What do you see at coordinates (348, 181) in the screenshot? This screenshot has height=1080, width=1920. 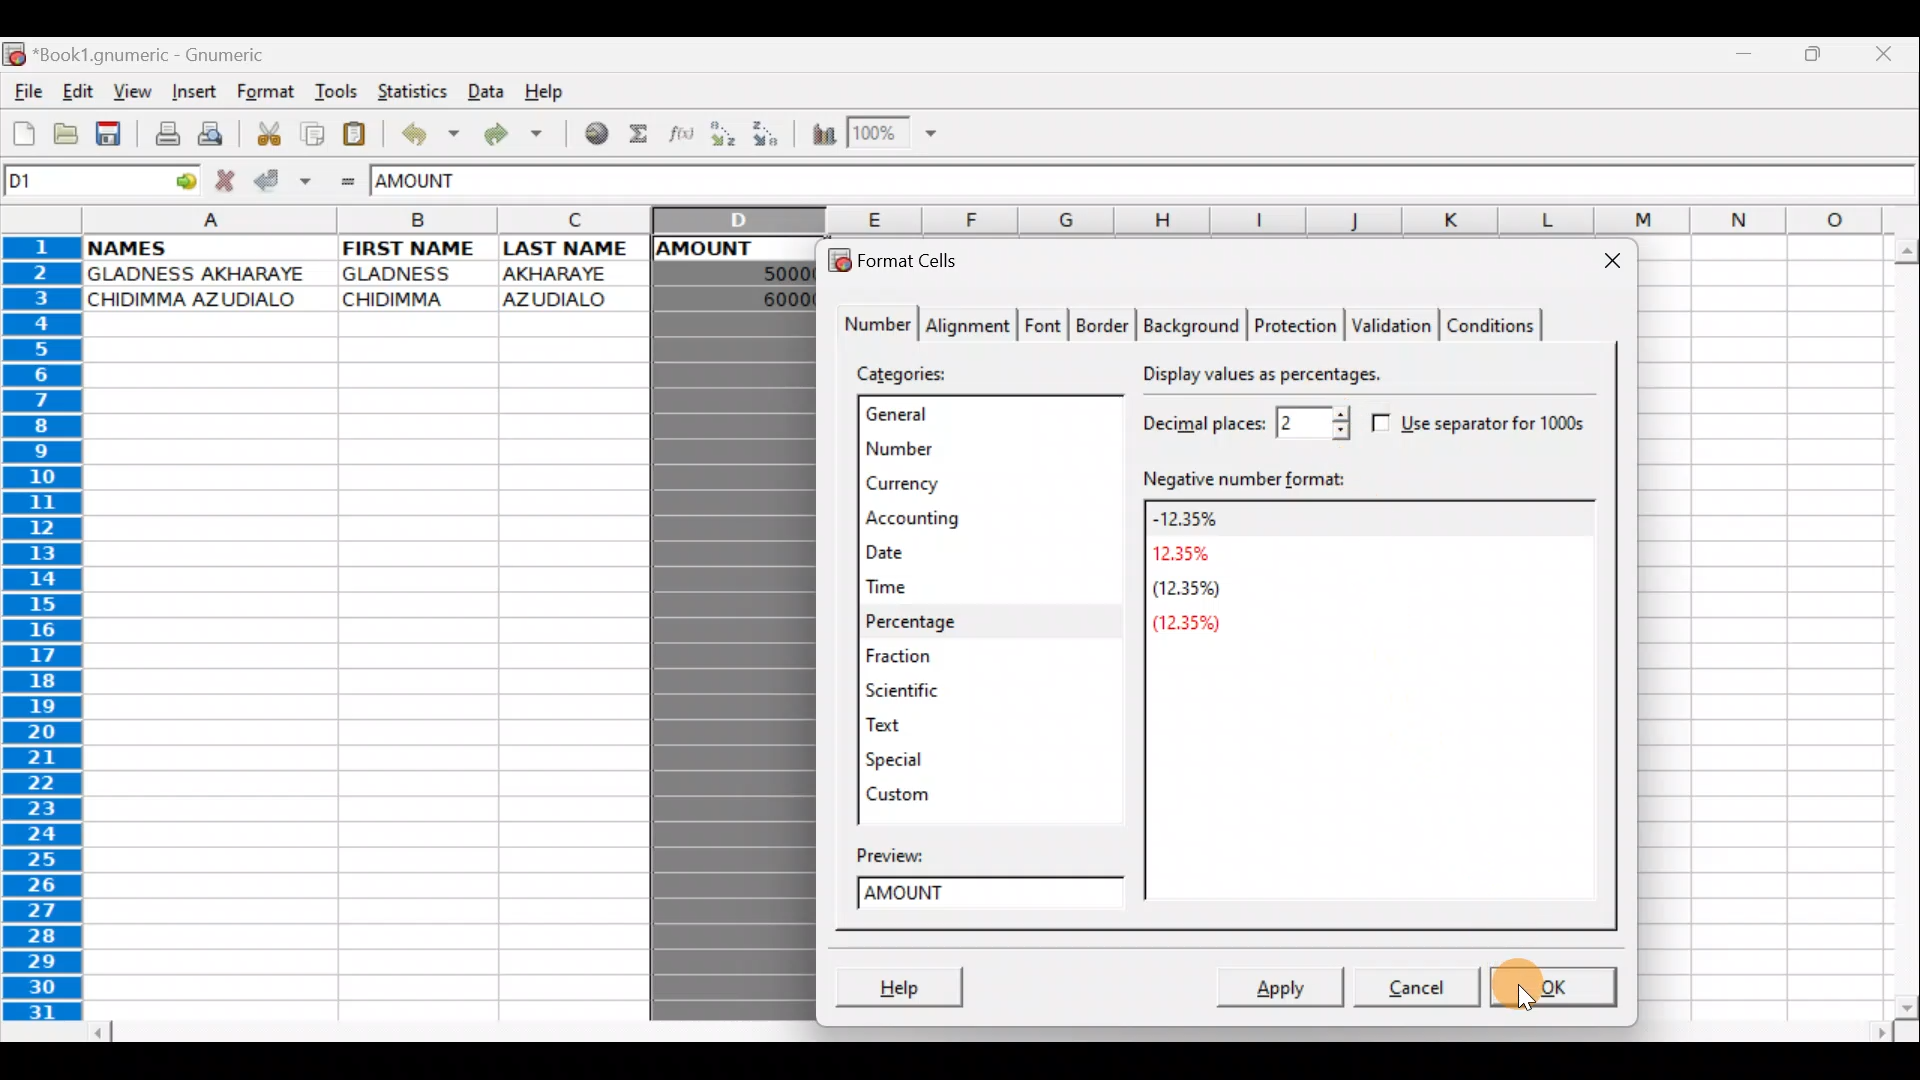 I see `Enter formula` at bounding box center [348, 181].